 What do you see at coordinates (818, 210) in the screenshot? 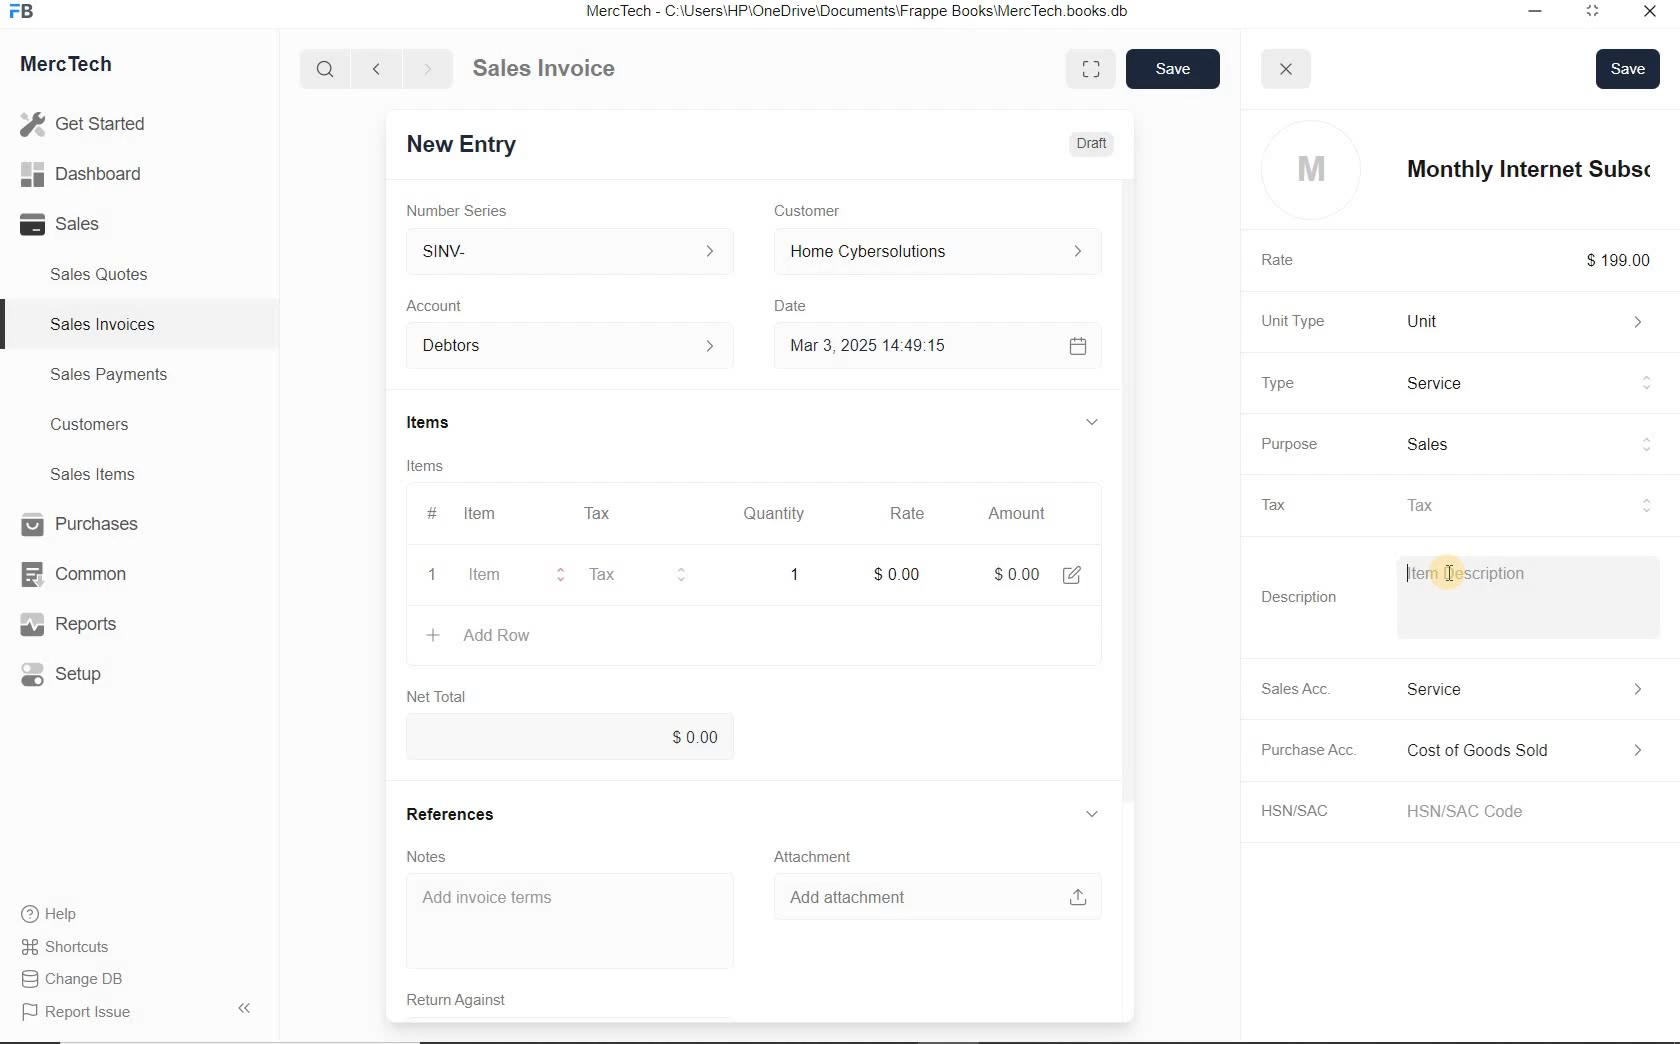
I see `Customer` at bounding box center [818, 210].